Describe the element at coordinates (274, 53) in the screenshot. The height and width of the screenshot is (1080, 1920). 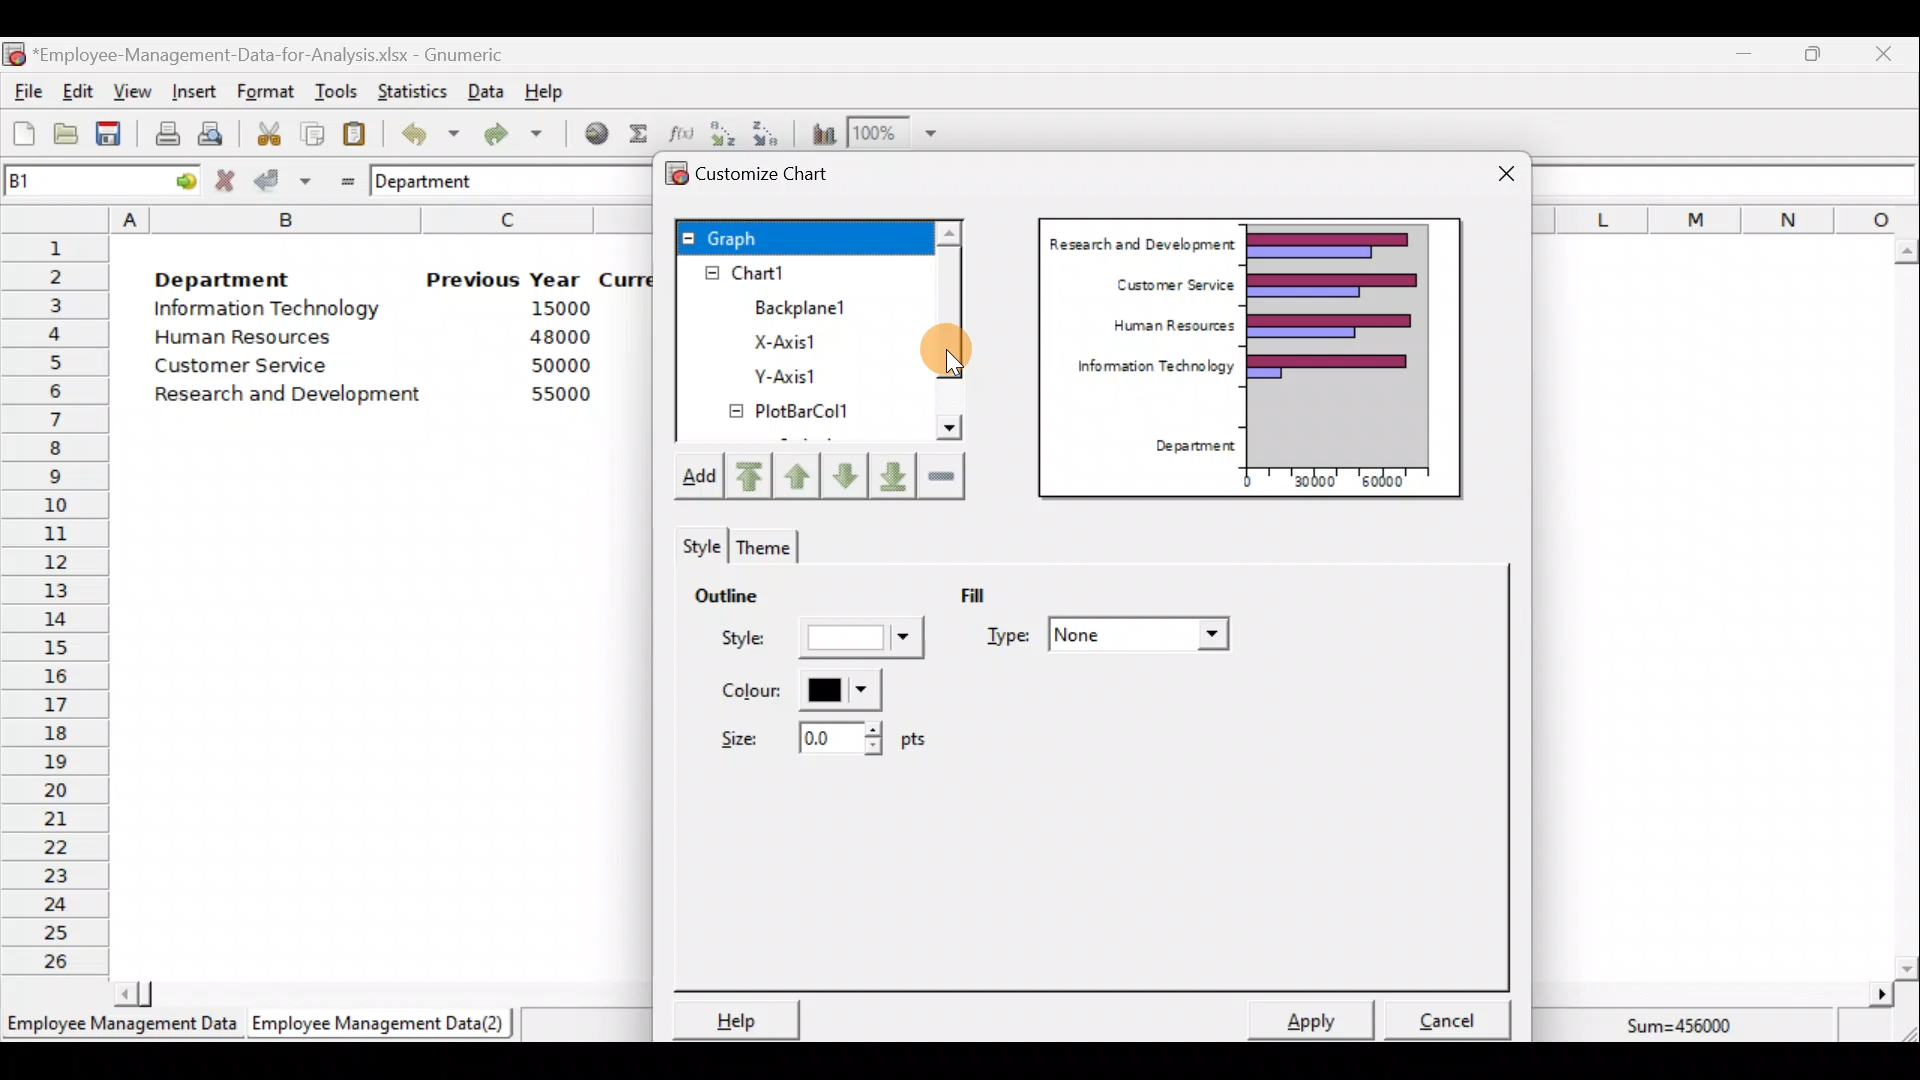
I see `‘Employee-Management-Data-for-Analysis.xlsx - Gnumeric` at that location.